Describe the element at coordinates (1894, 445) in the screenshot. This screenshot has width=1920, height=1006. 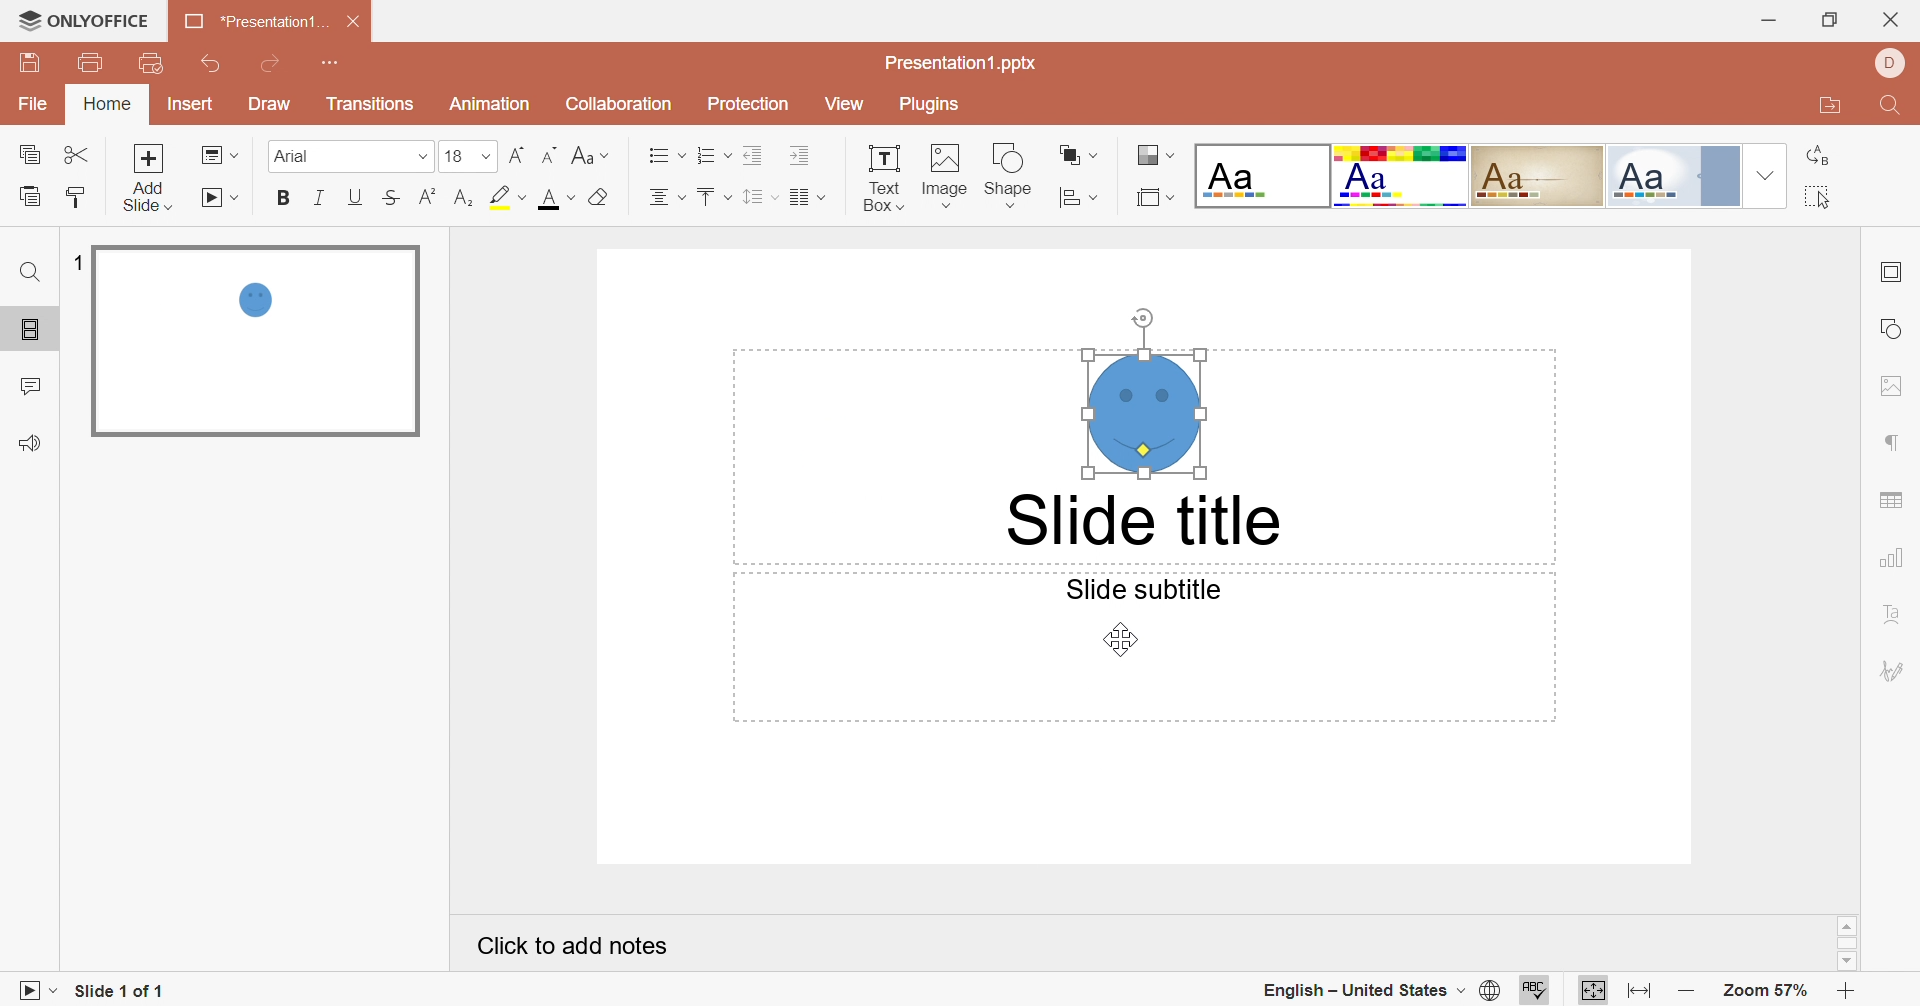
I see `paragraph settings` at that location.